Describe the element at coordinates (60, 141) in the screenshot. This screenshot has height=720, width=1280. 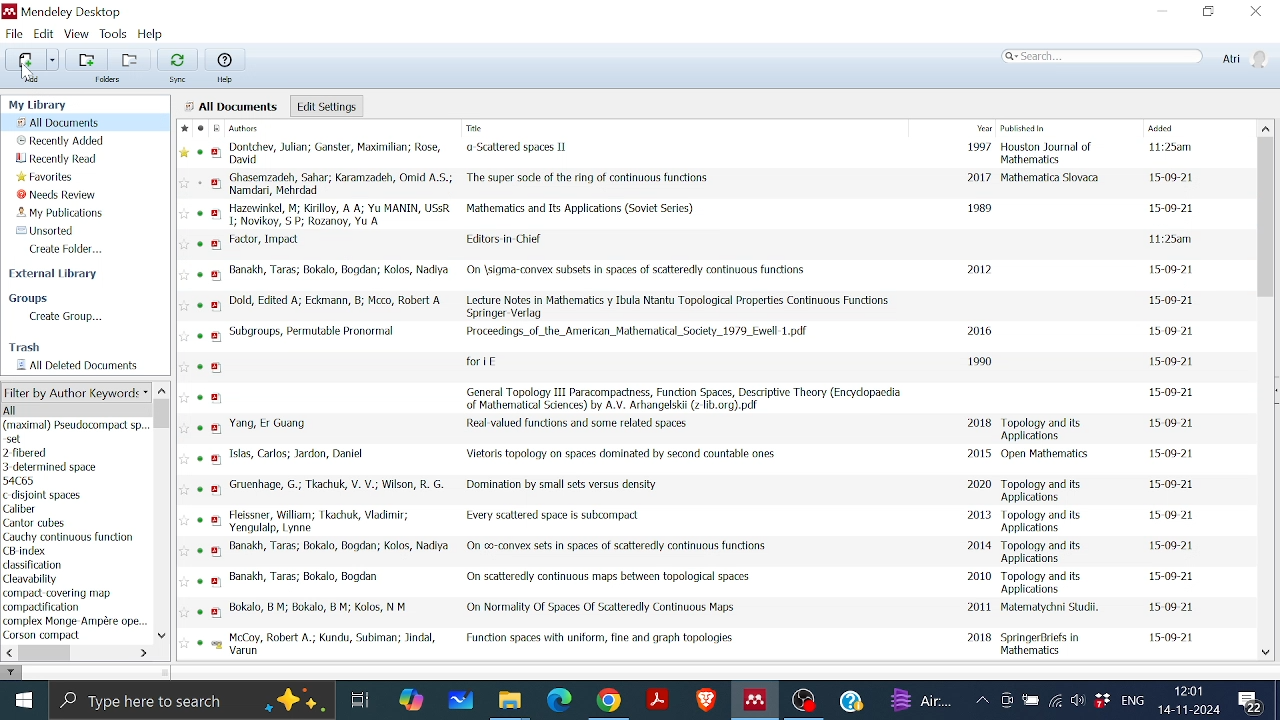
I see `Recently added` at that location.